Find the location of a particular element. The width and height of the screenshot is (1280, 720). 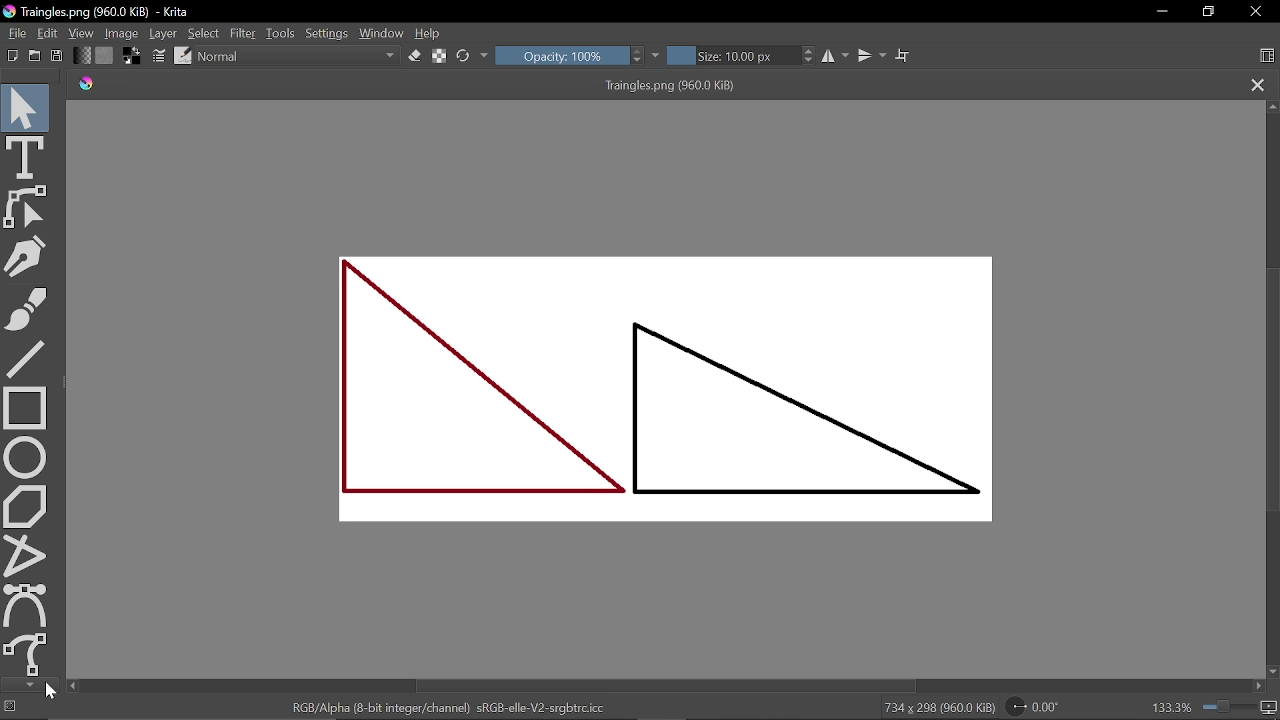

0.00 is located at coordinates (1032, 707).